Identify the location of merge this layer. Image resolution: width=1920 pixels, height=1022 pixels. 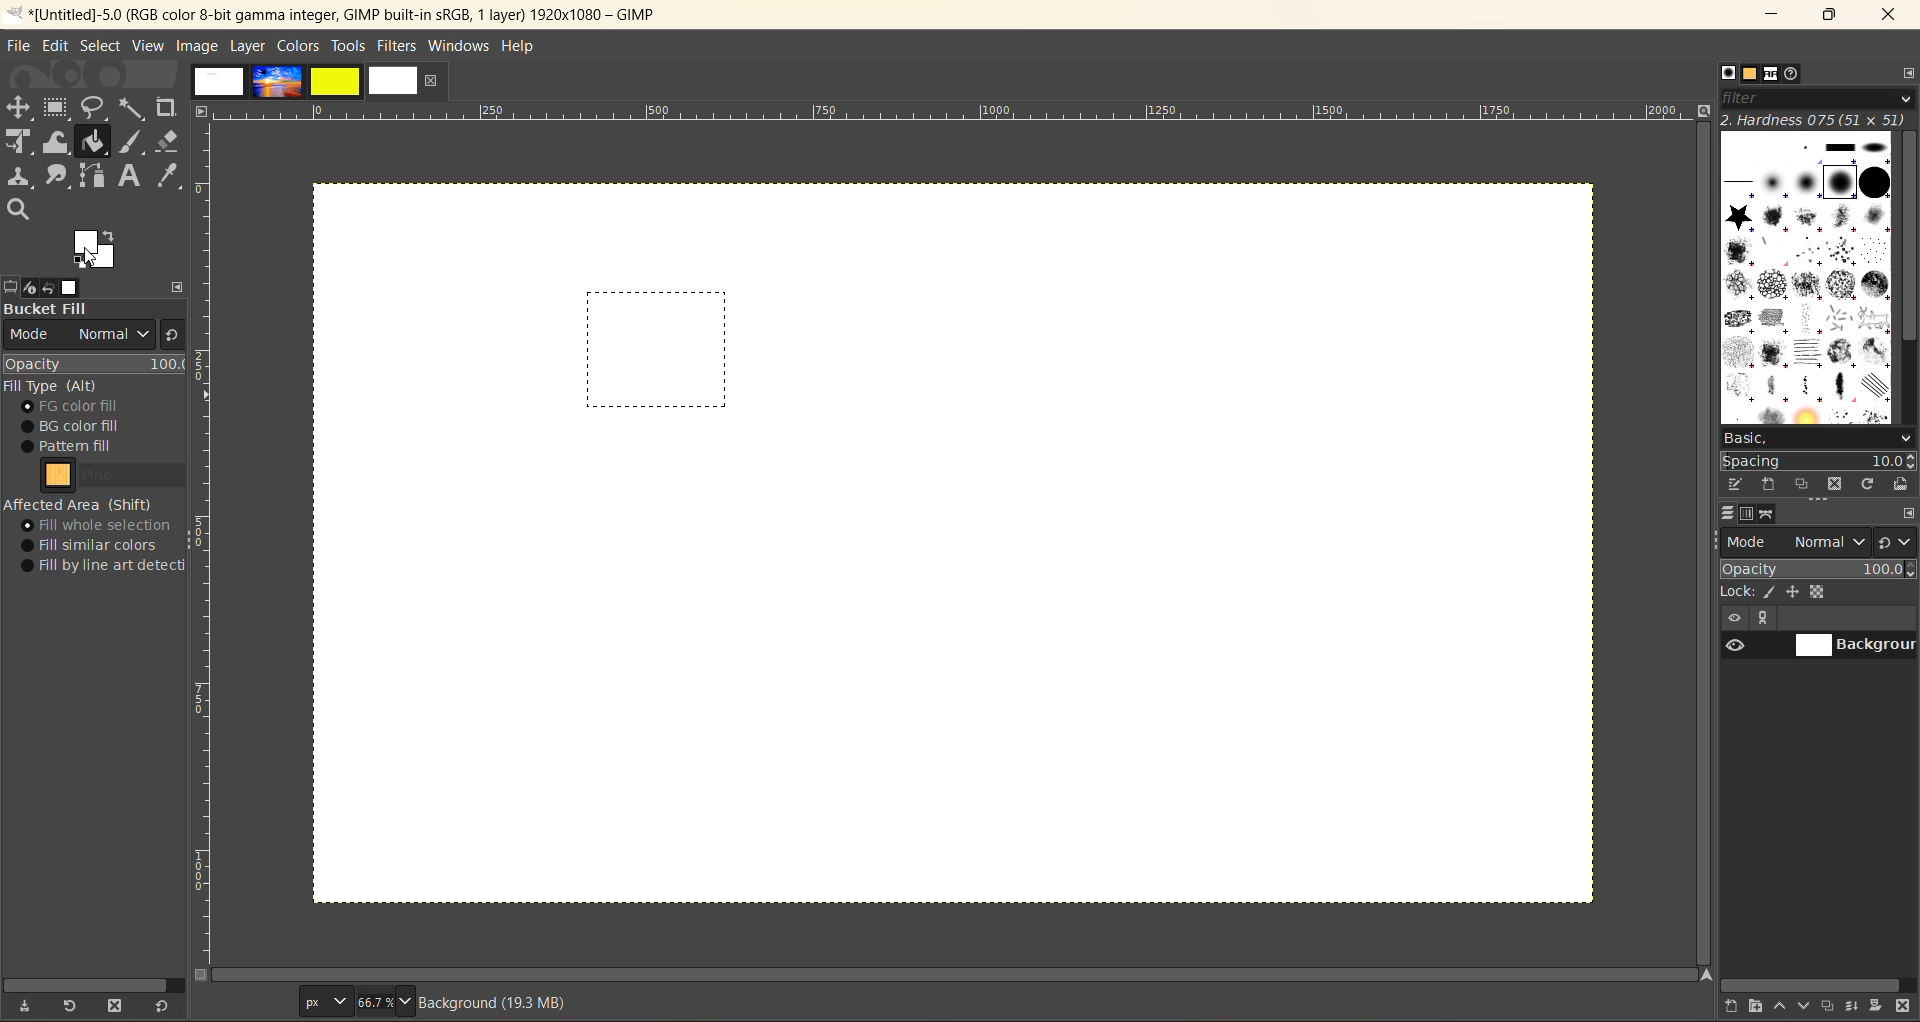
(1858, 1006).